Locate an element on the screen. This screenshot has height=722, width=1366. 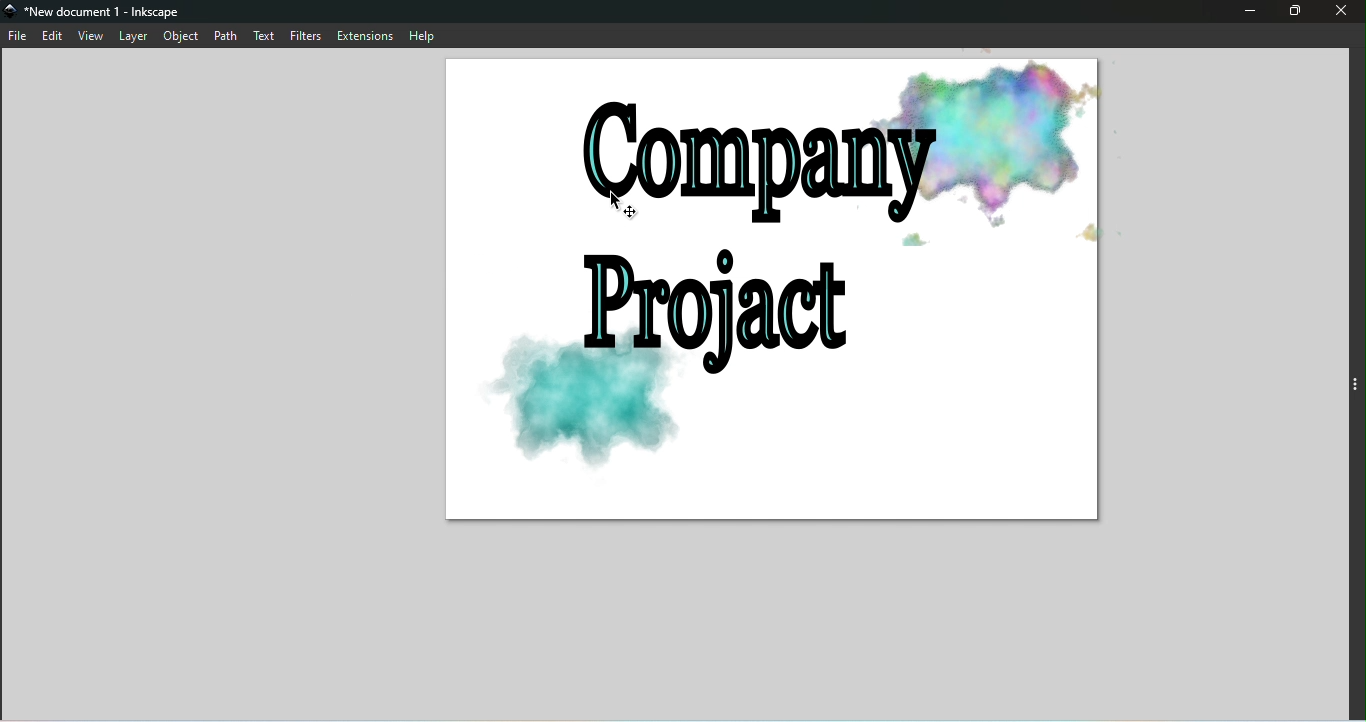
Maximize is located at coordinates (1292, 11).